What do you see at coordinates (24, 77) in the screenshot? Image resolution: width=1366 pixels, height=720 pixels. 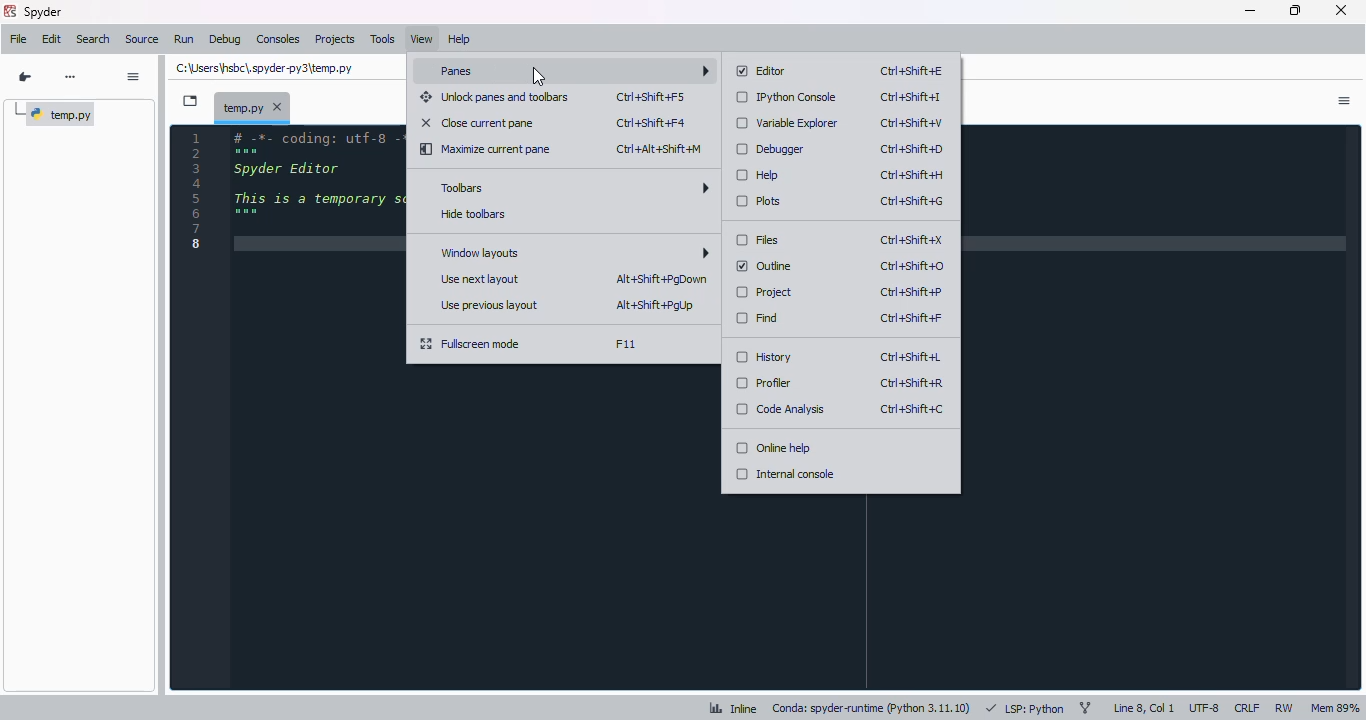 I see `go to cursor position` at bounding box center [24, 77].